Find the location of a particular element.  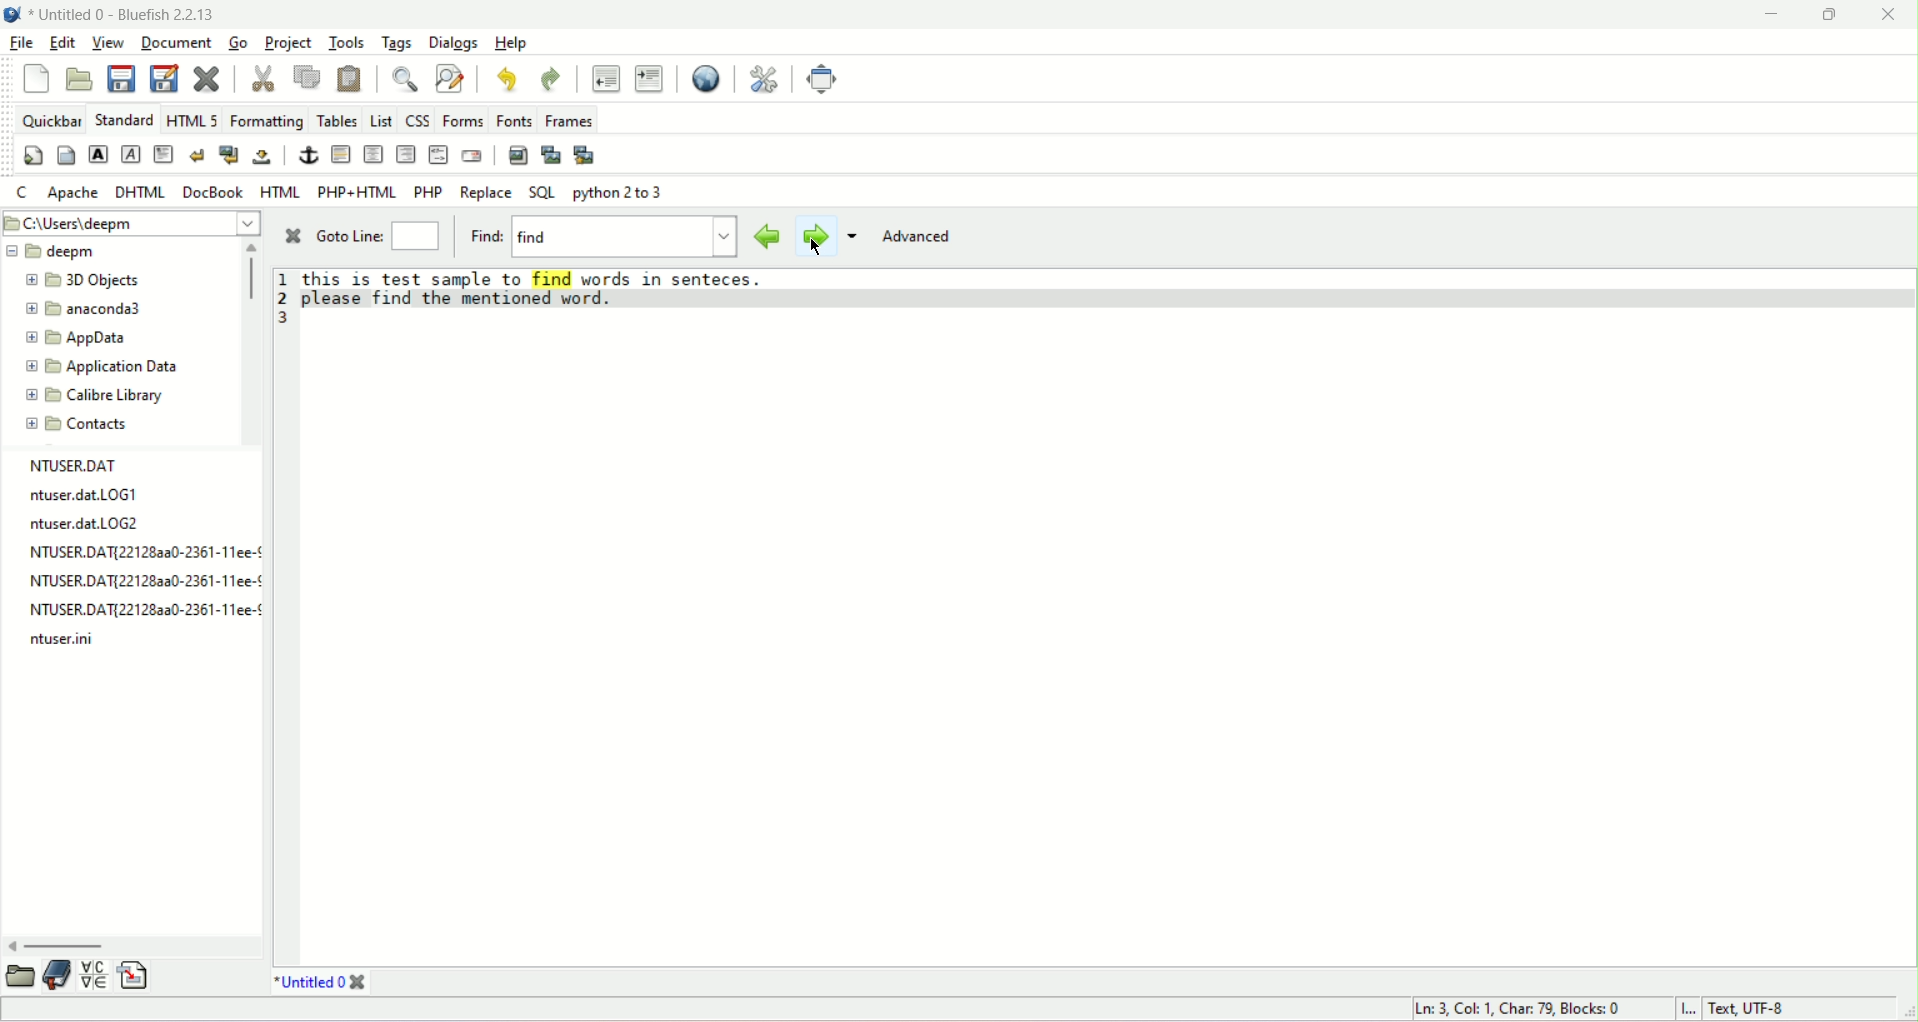

forms is located at coordinates (461, 121).